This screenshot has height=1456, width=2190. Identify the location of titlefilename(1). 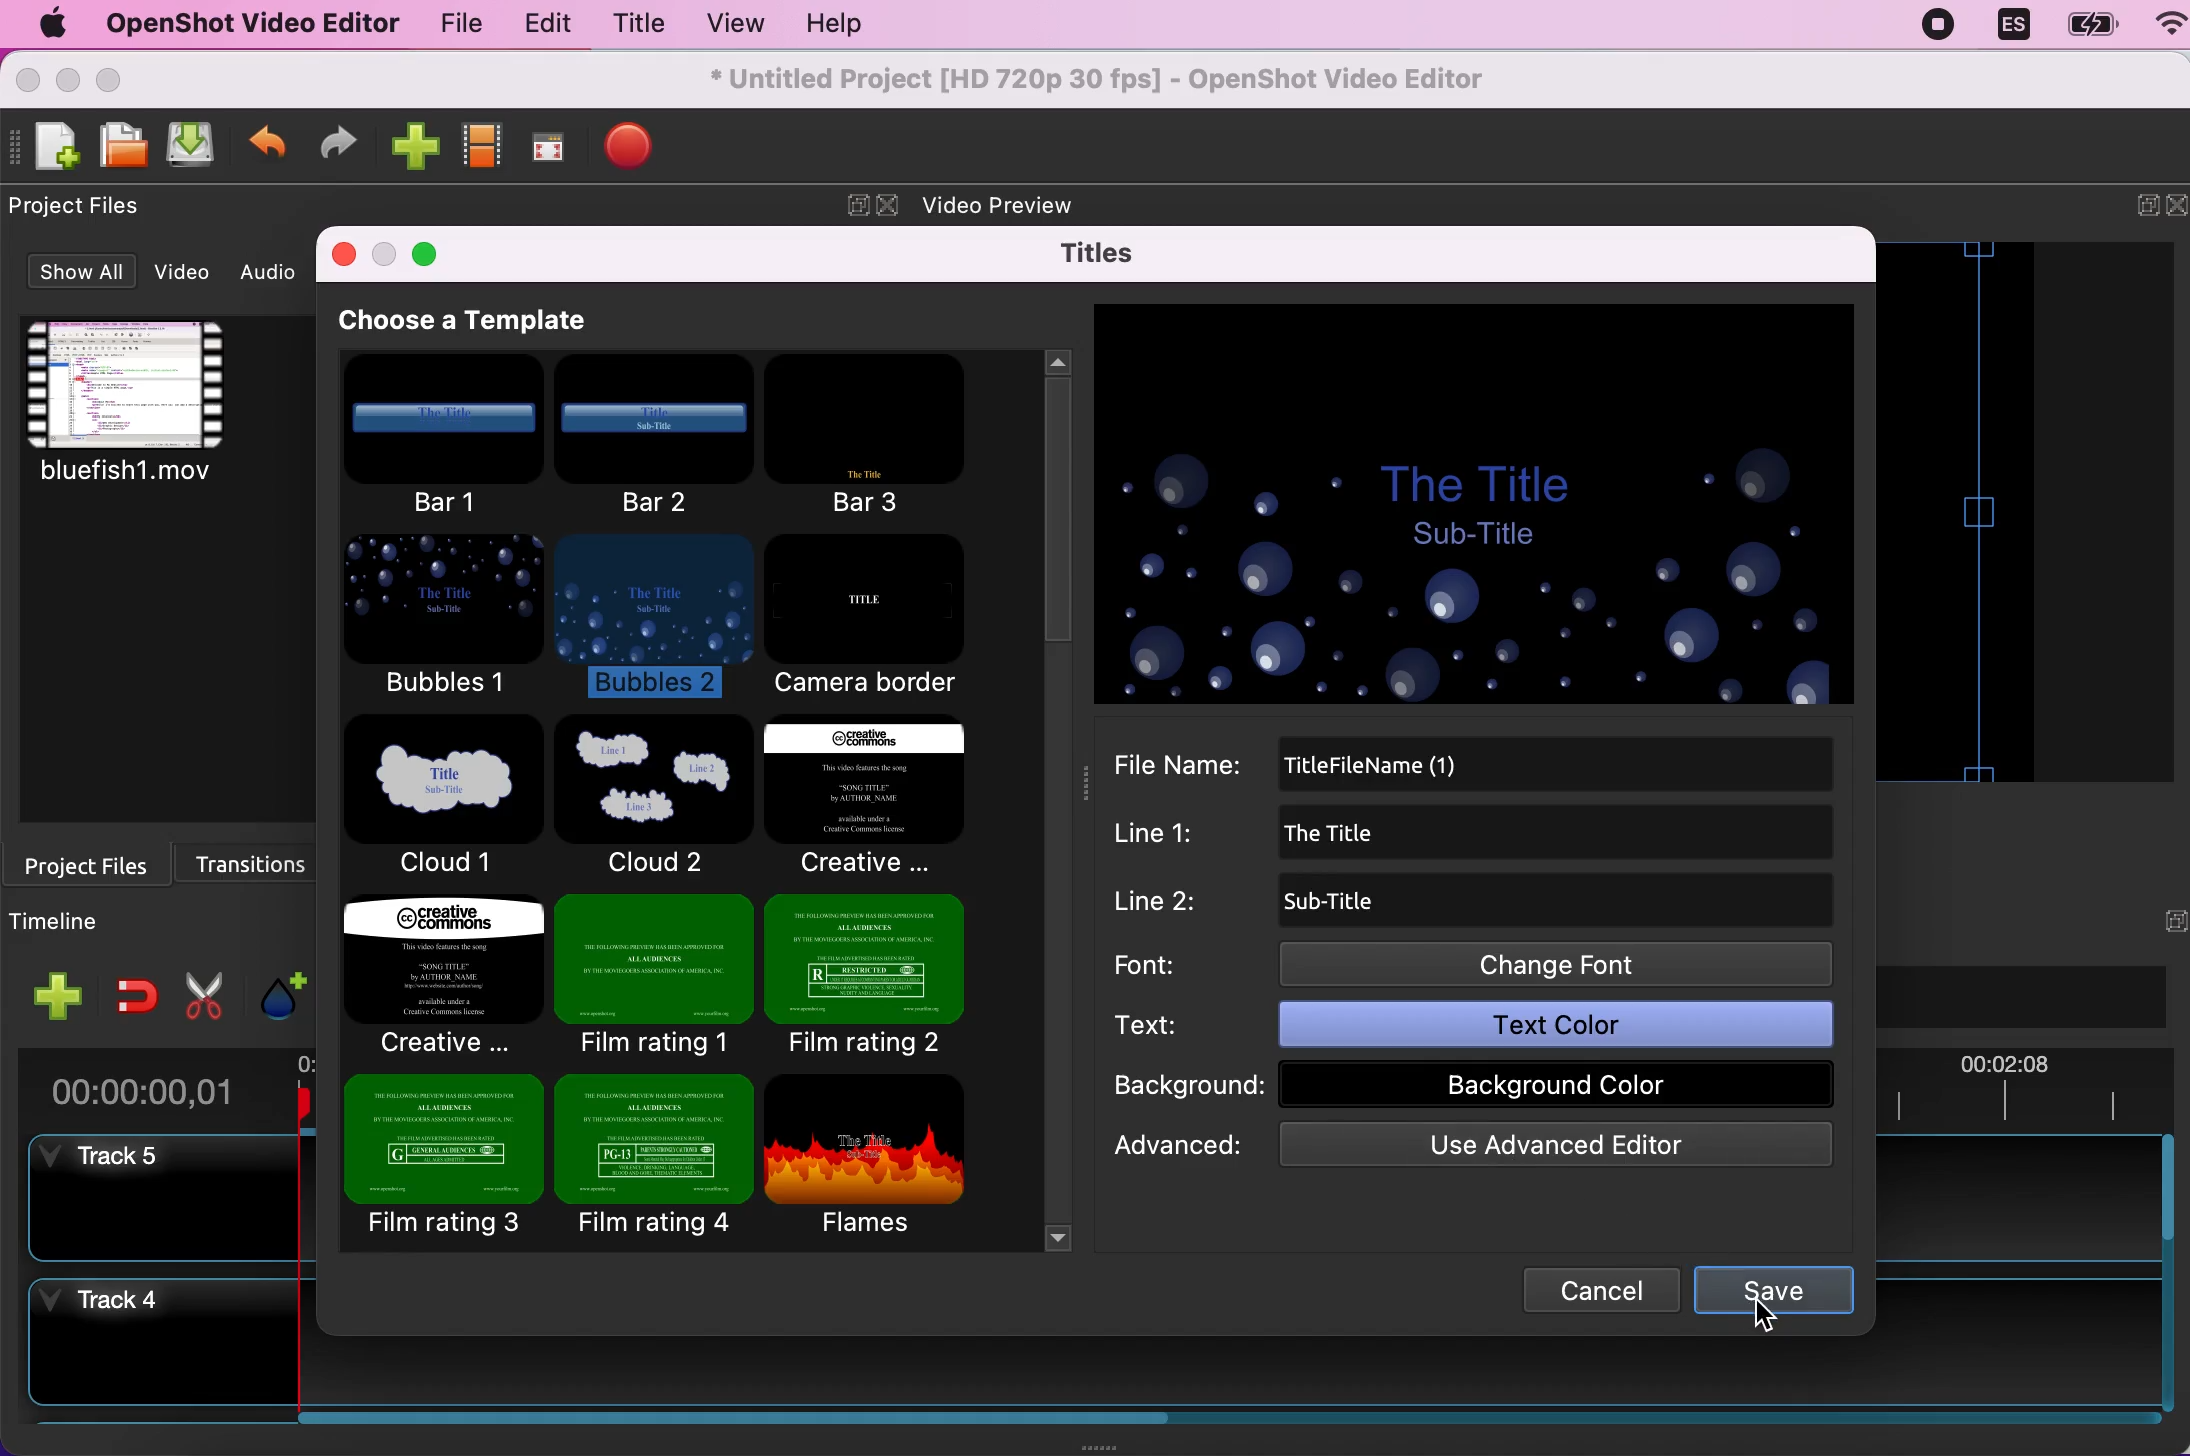
(1507, 764).